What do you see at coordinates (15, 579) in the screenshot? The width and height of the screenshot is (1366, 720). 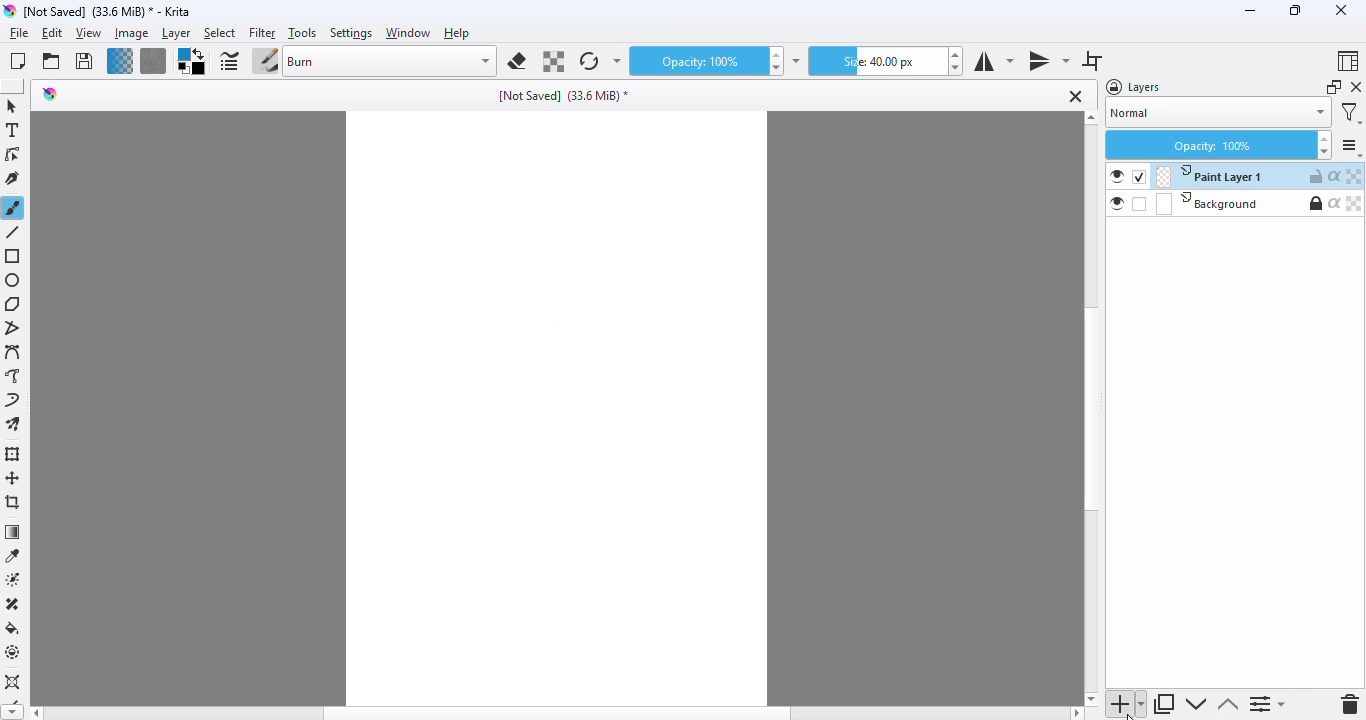 I see `colorize mask tool` at bounding box center [15, 579].